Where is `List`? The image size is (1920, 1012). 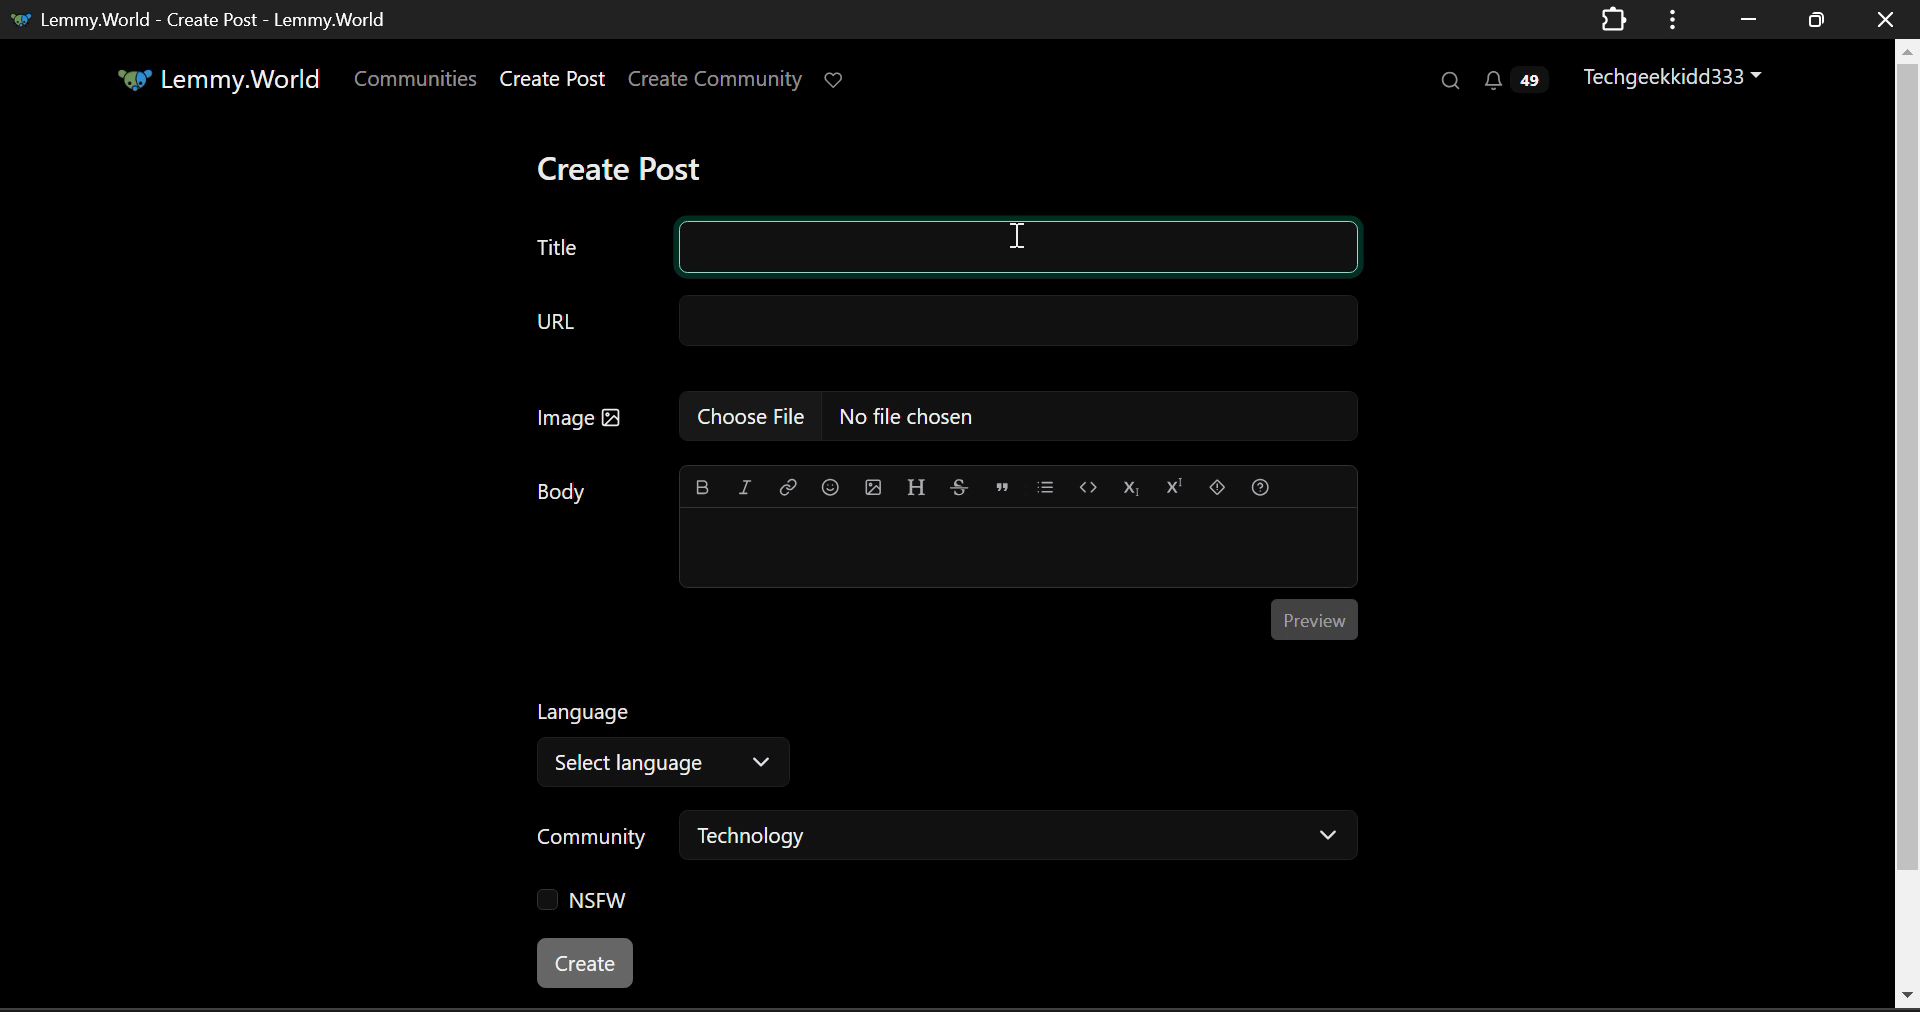 List is located at coordinates (1045, 487).